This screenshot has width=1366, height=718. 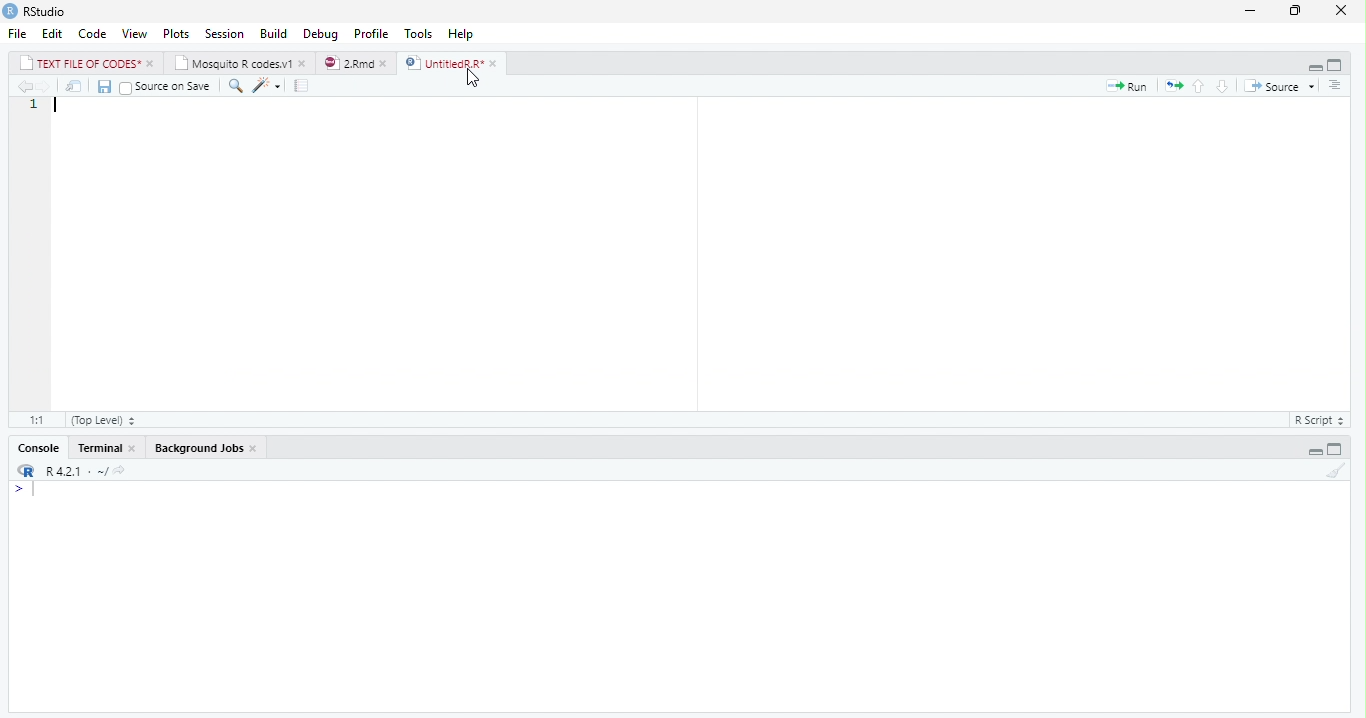 What do you see at coordinates (33, 239) in the screenshot?
I see `line numbers` at bounding box center [33, 239].